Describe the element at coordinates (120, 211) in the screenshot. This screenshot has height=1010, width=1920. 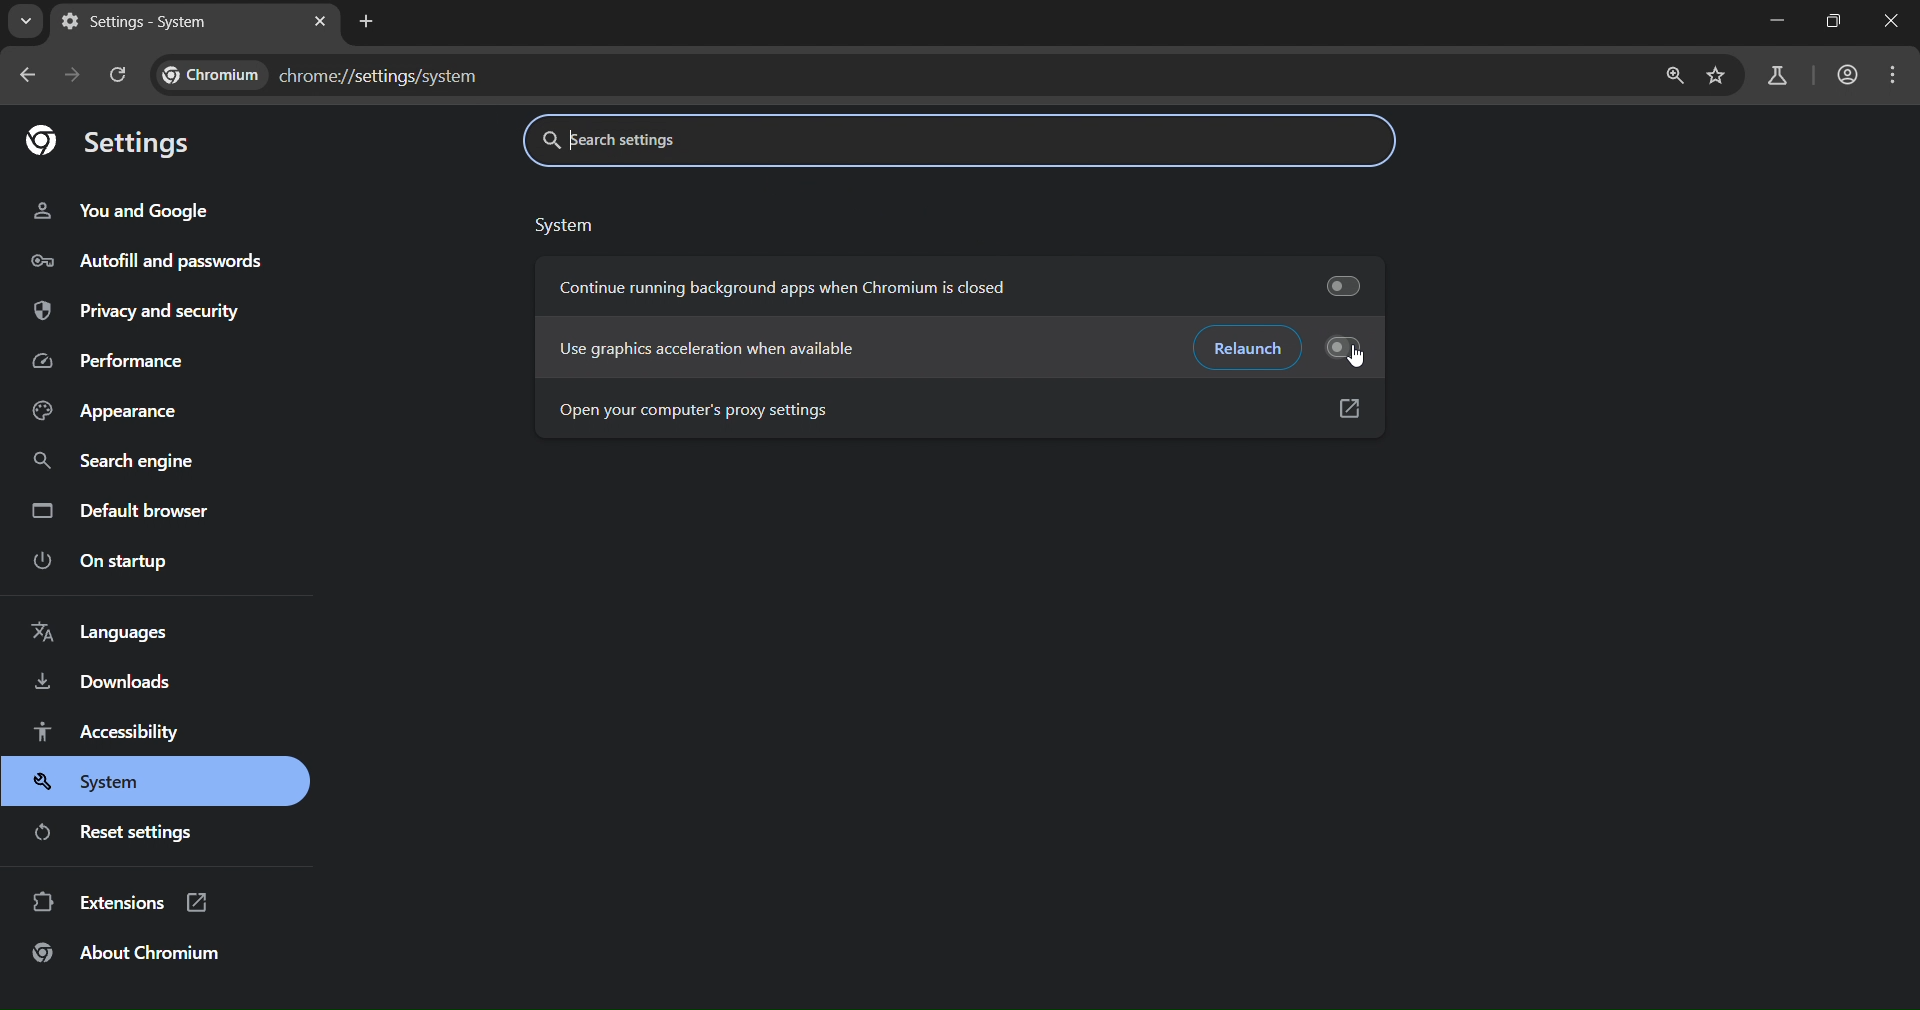
I see `you and google` at that location.